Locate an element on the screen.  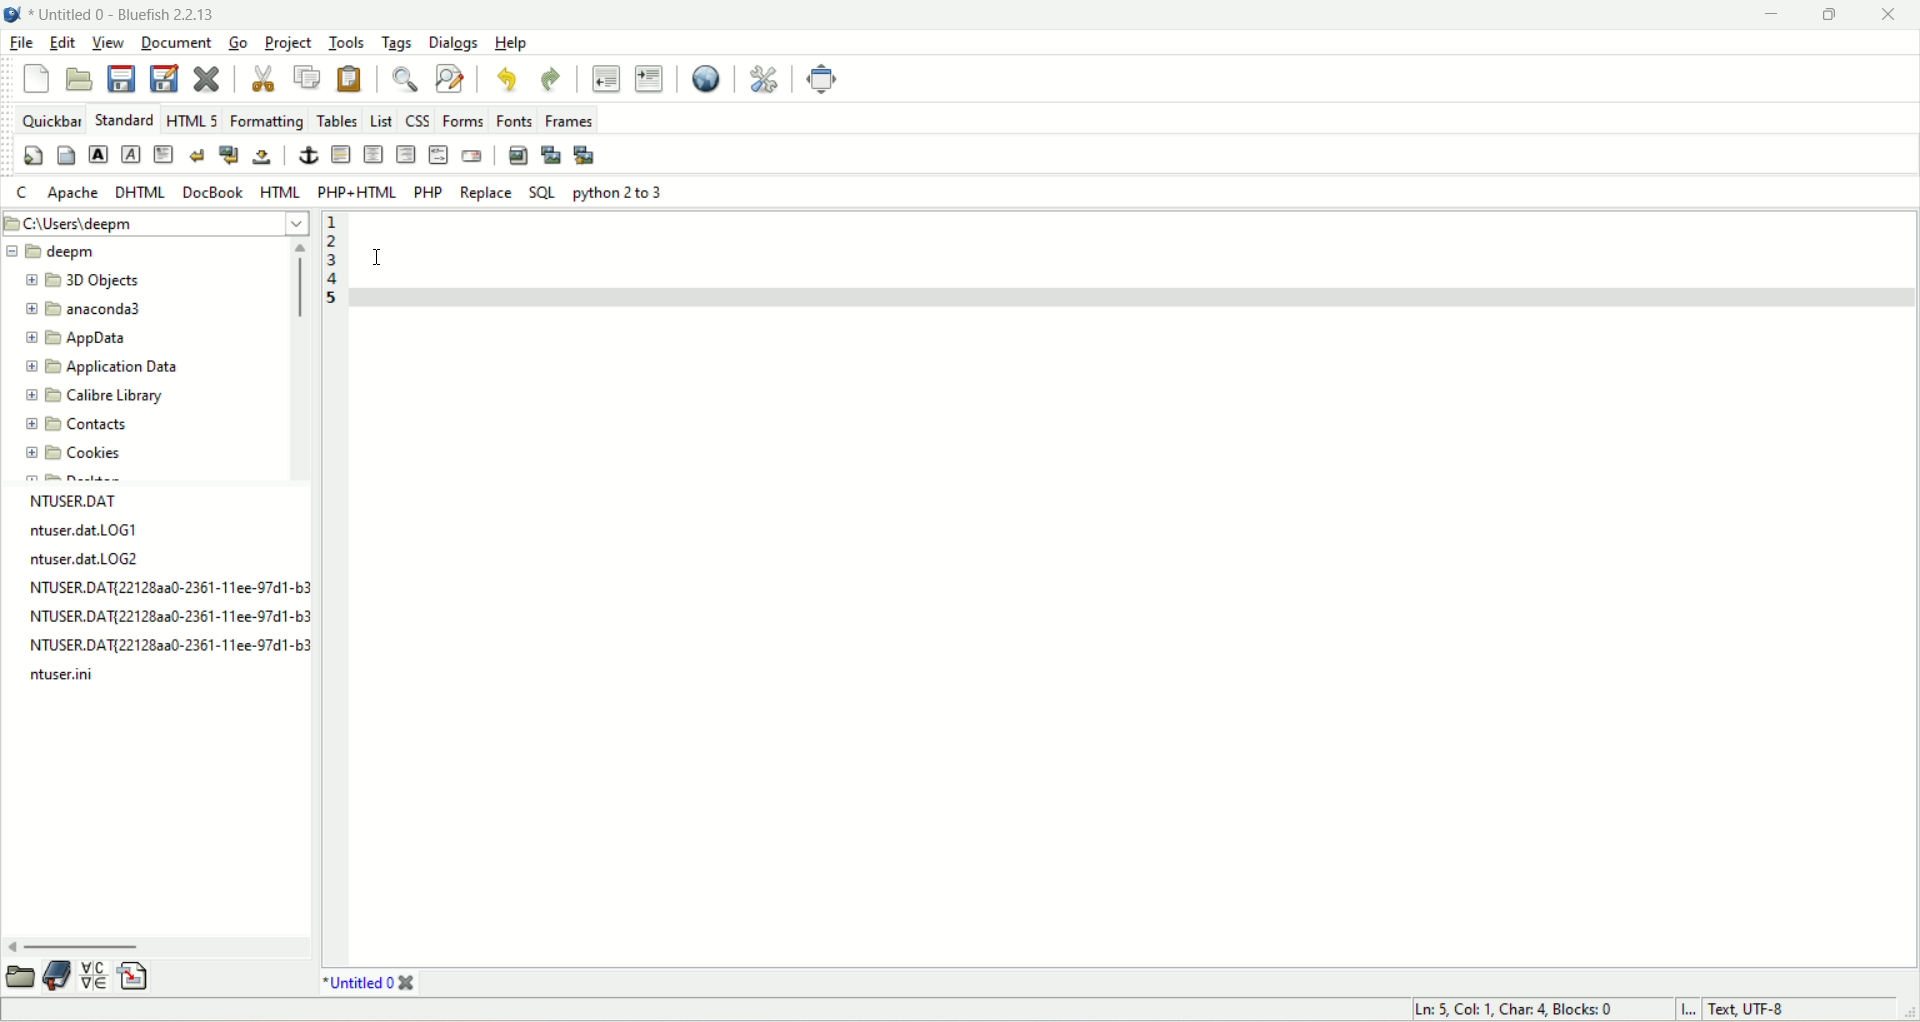
insert special character is located at coordinates (95, 976).